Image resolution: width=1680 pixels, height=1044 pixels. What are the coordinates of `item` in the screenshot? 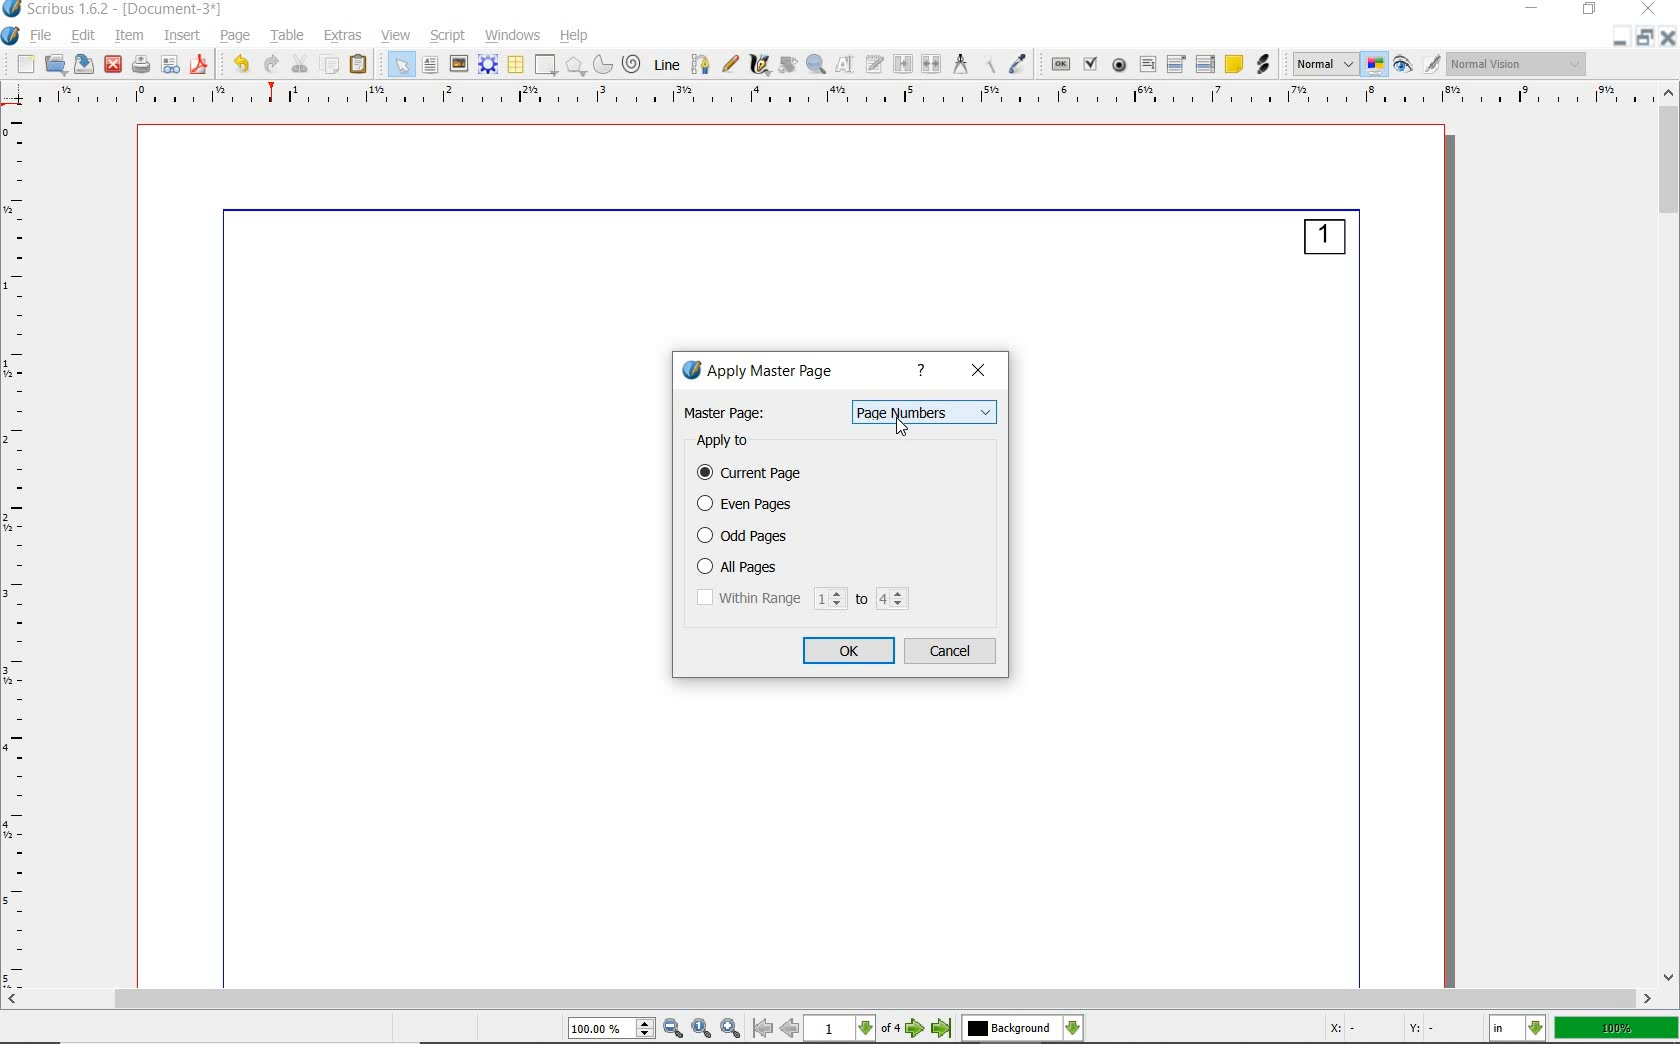 It's located at (129, 36).